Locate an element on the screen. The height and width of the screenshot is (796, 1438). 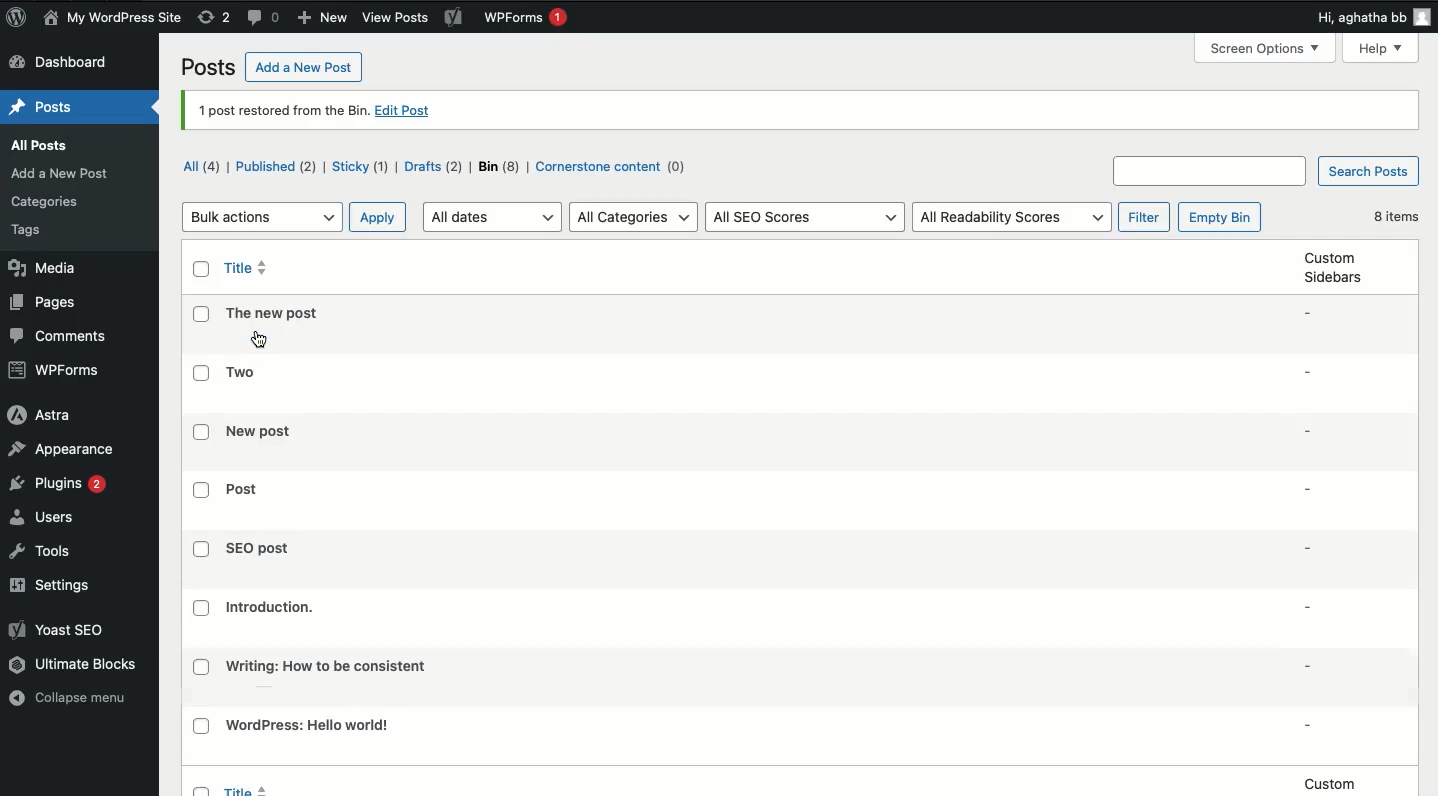
1 post restored from the bin is located at coordinates (279, 111).